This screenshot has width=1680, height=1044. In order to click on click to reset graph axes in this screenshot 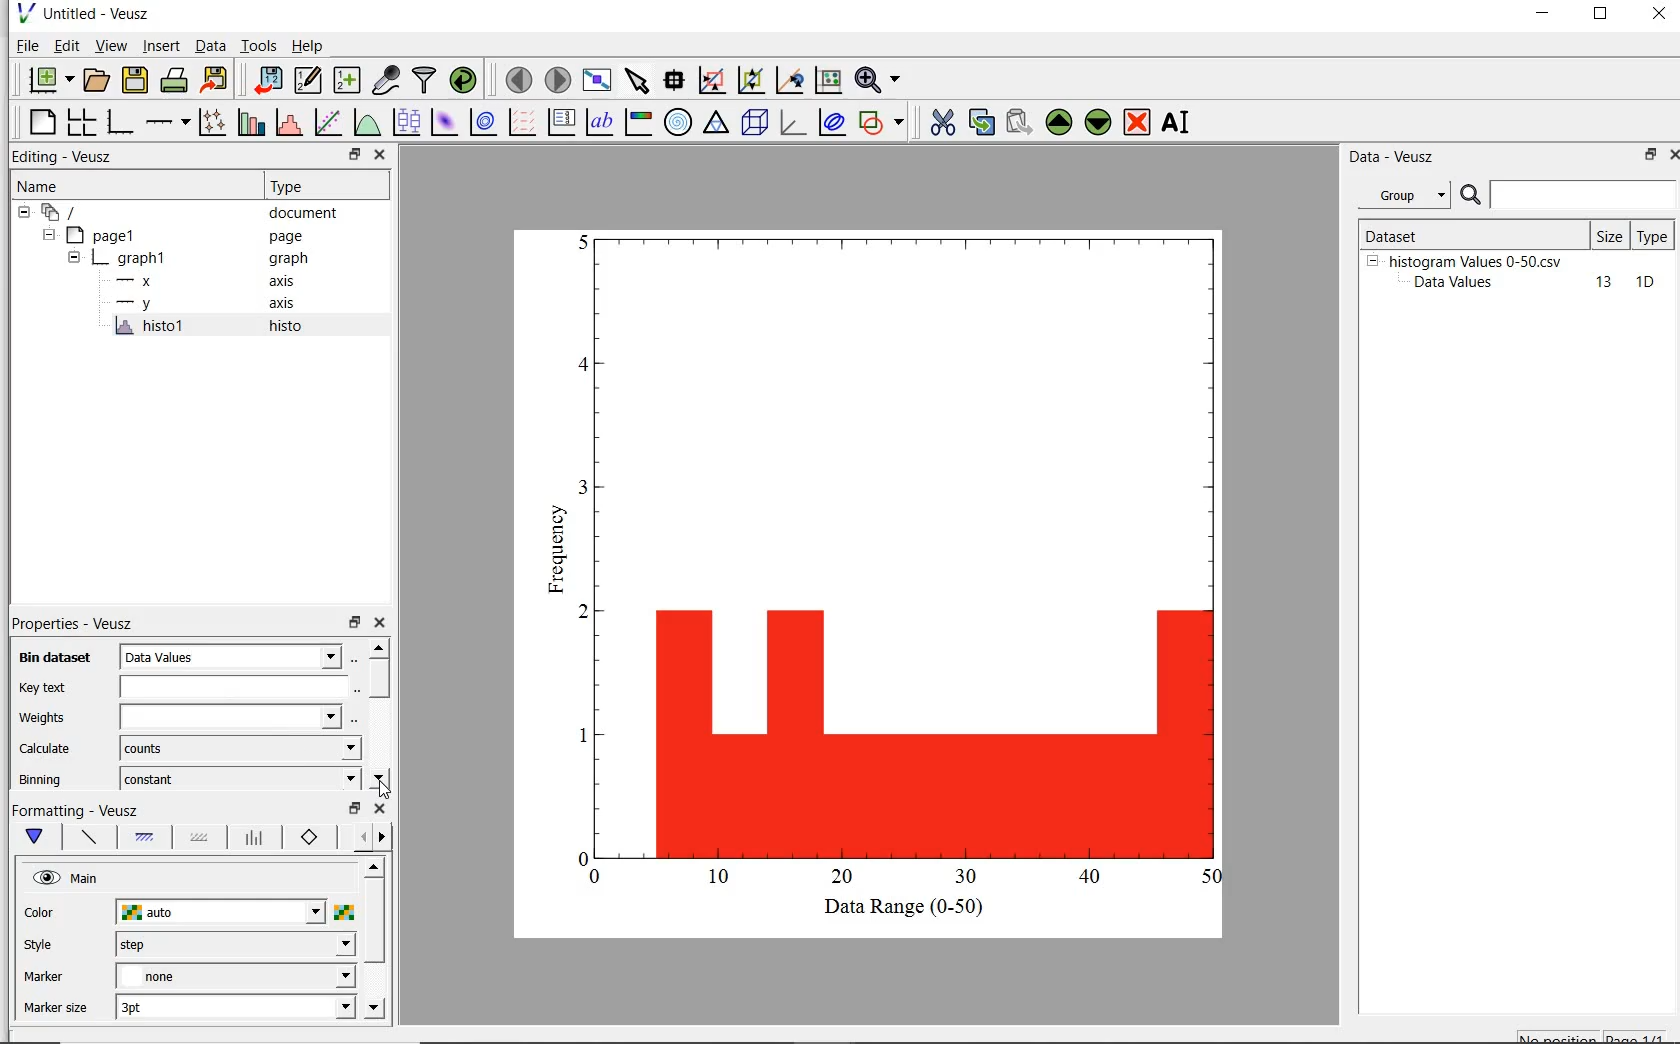, I will do `click(711, 80)`.